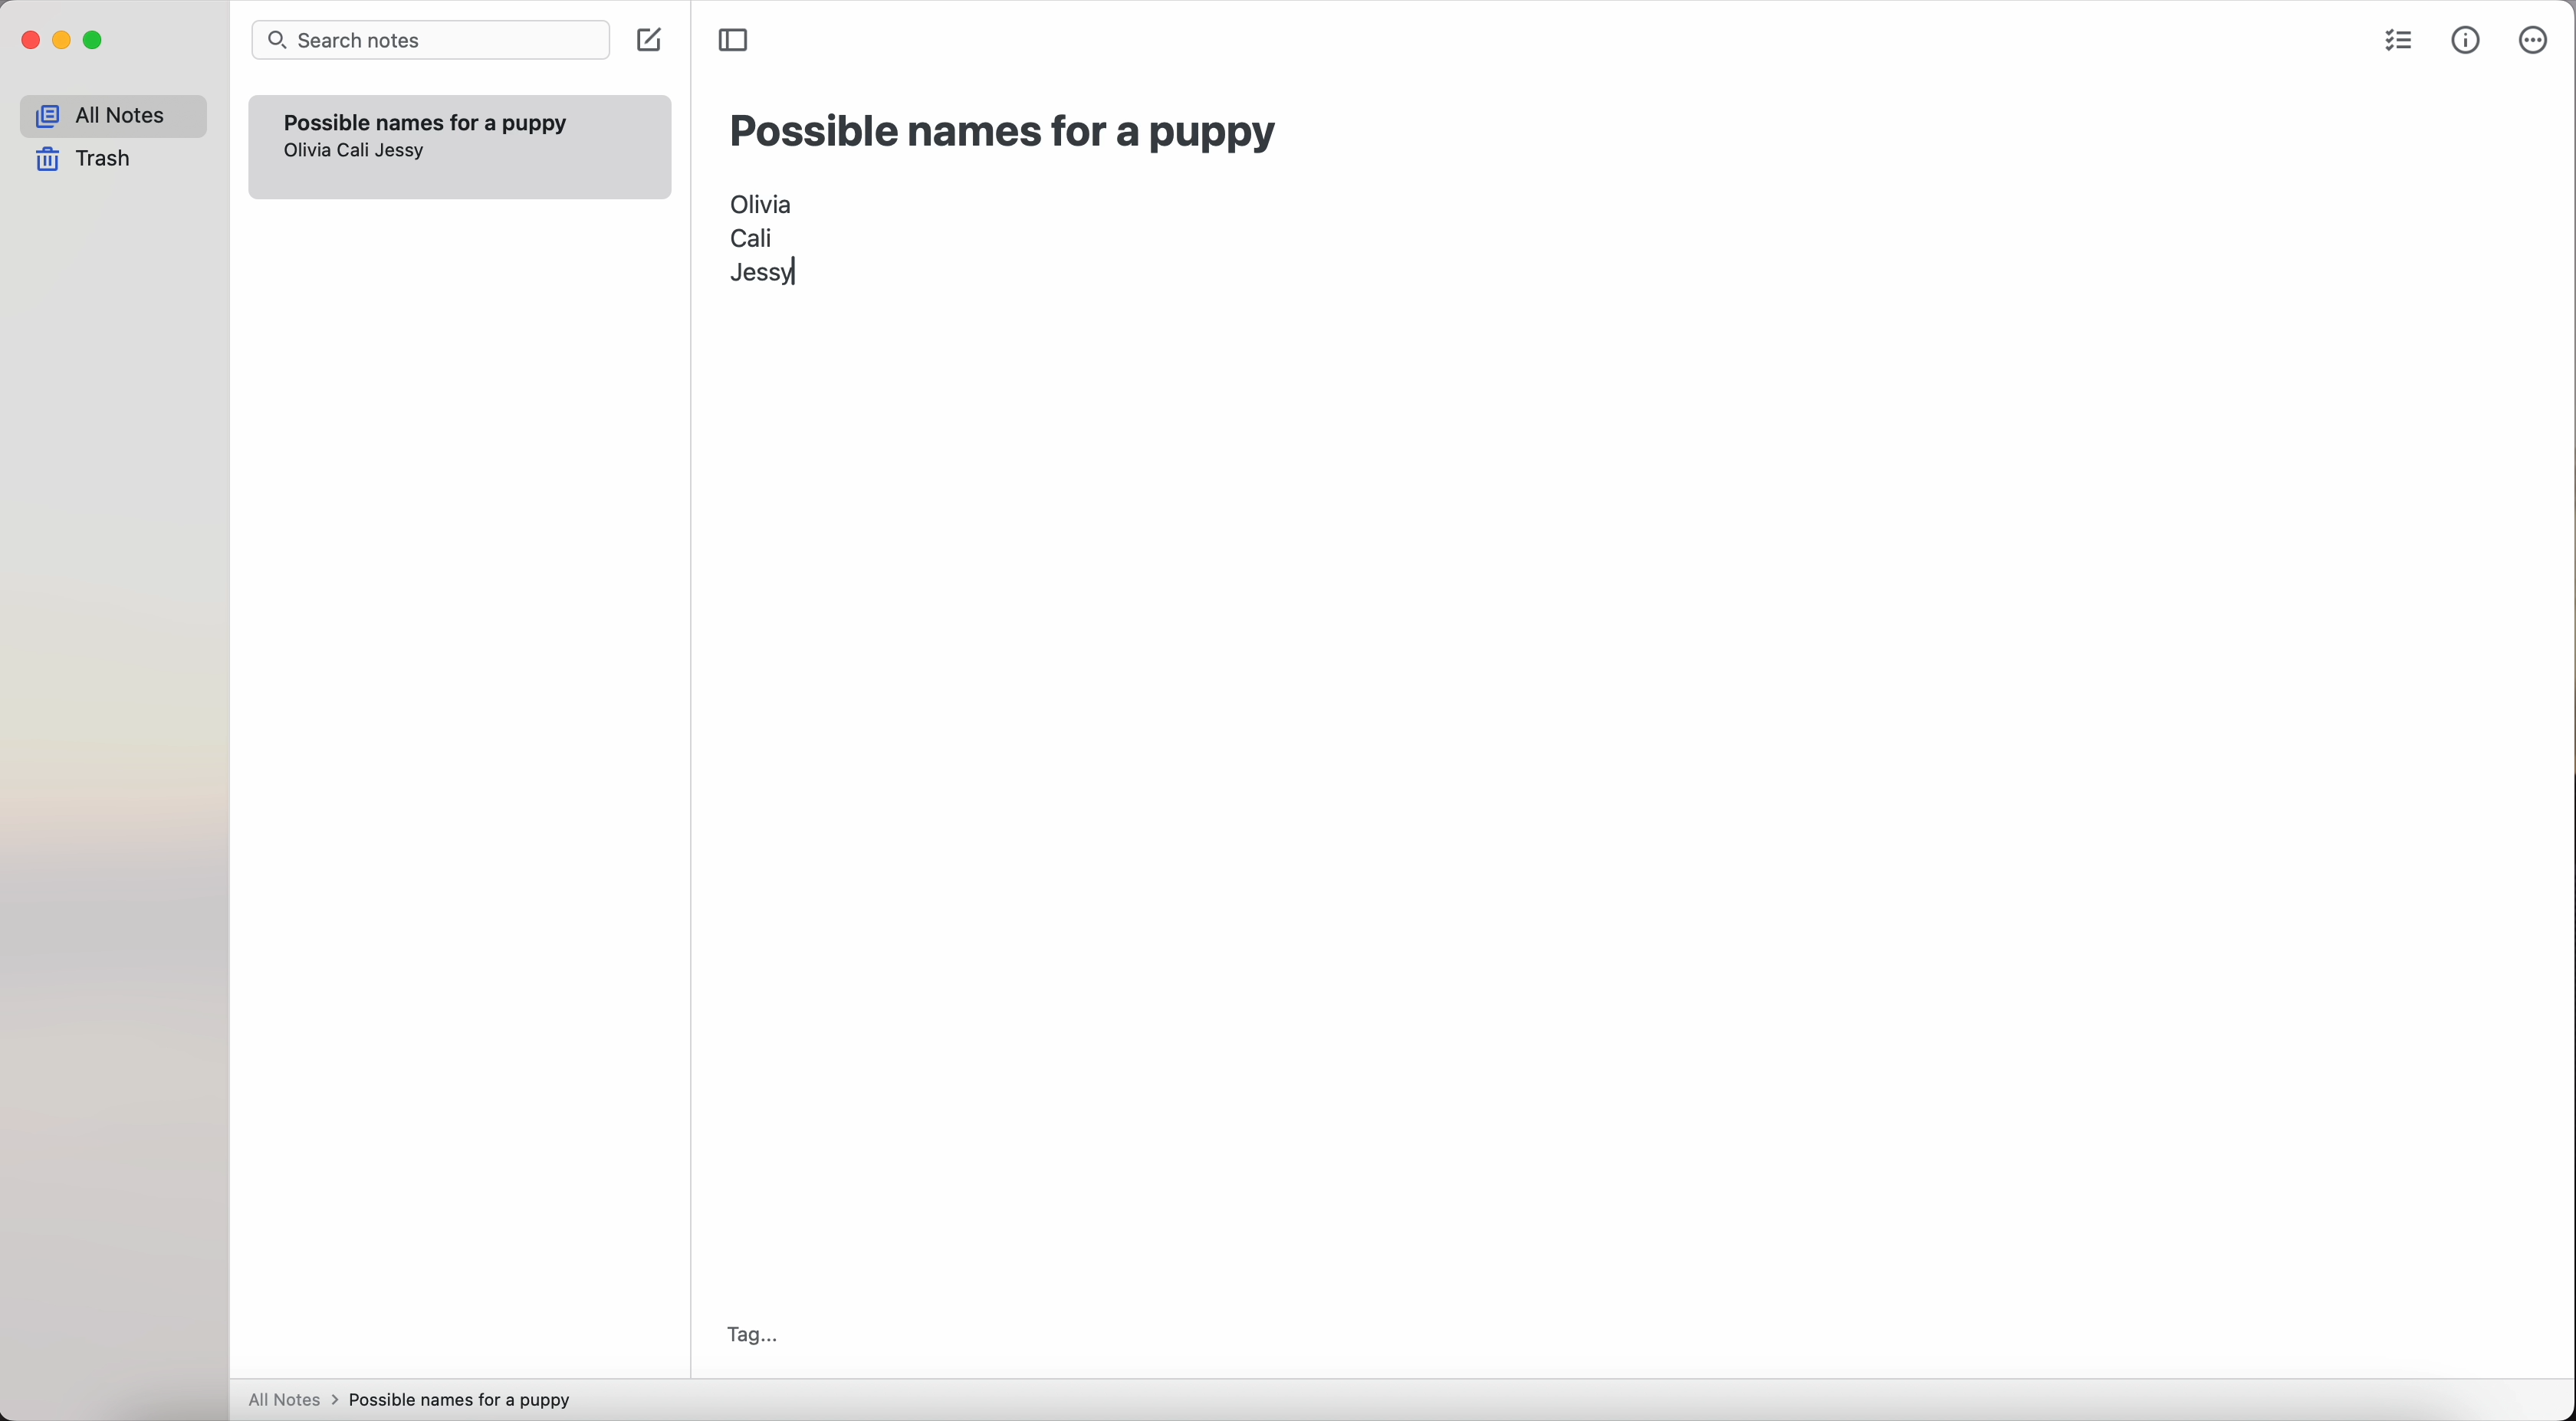 The height and width of the screenshot is (1421, 2576). What do you see at coordinates (425, 119) in the screenshot?
I see `possible names for a puppy note` at bounding box center [425, 119].